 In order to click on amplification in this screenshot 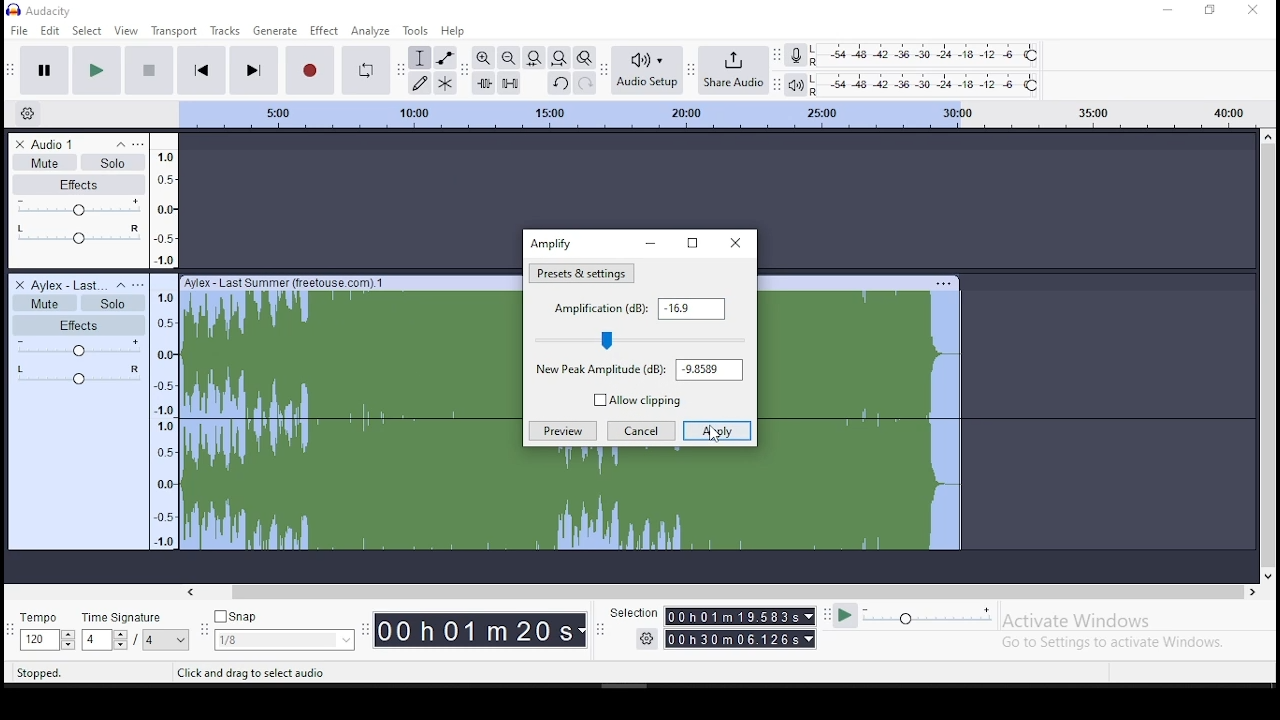, I will do `click(640, 323)`.